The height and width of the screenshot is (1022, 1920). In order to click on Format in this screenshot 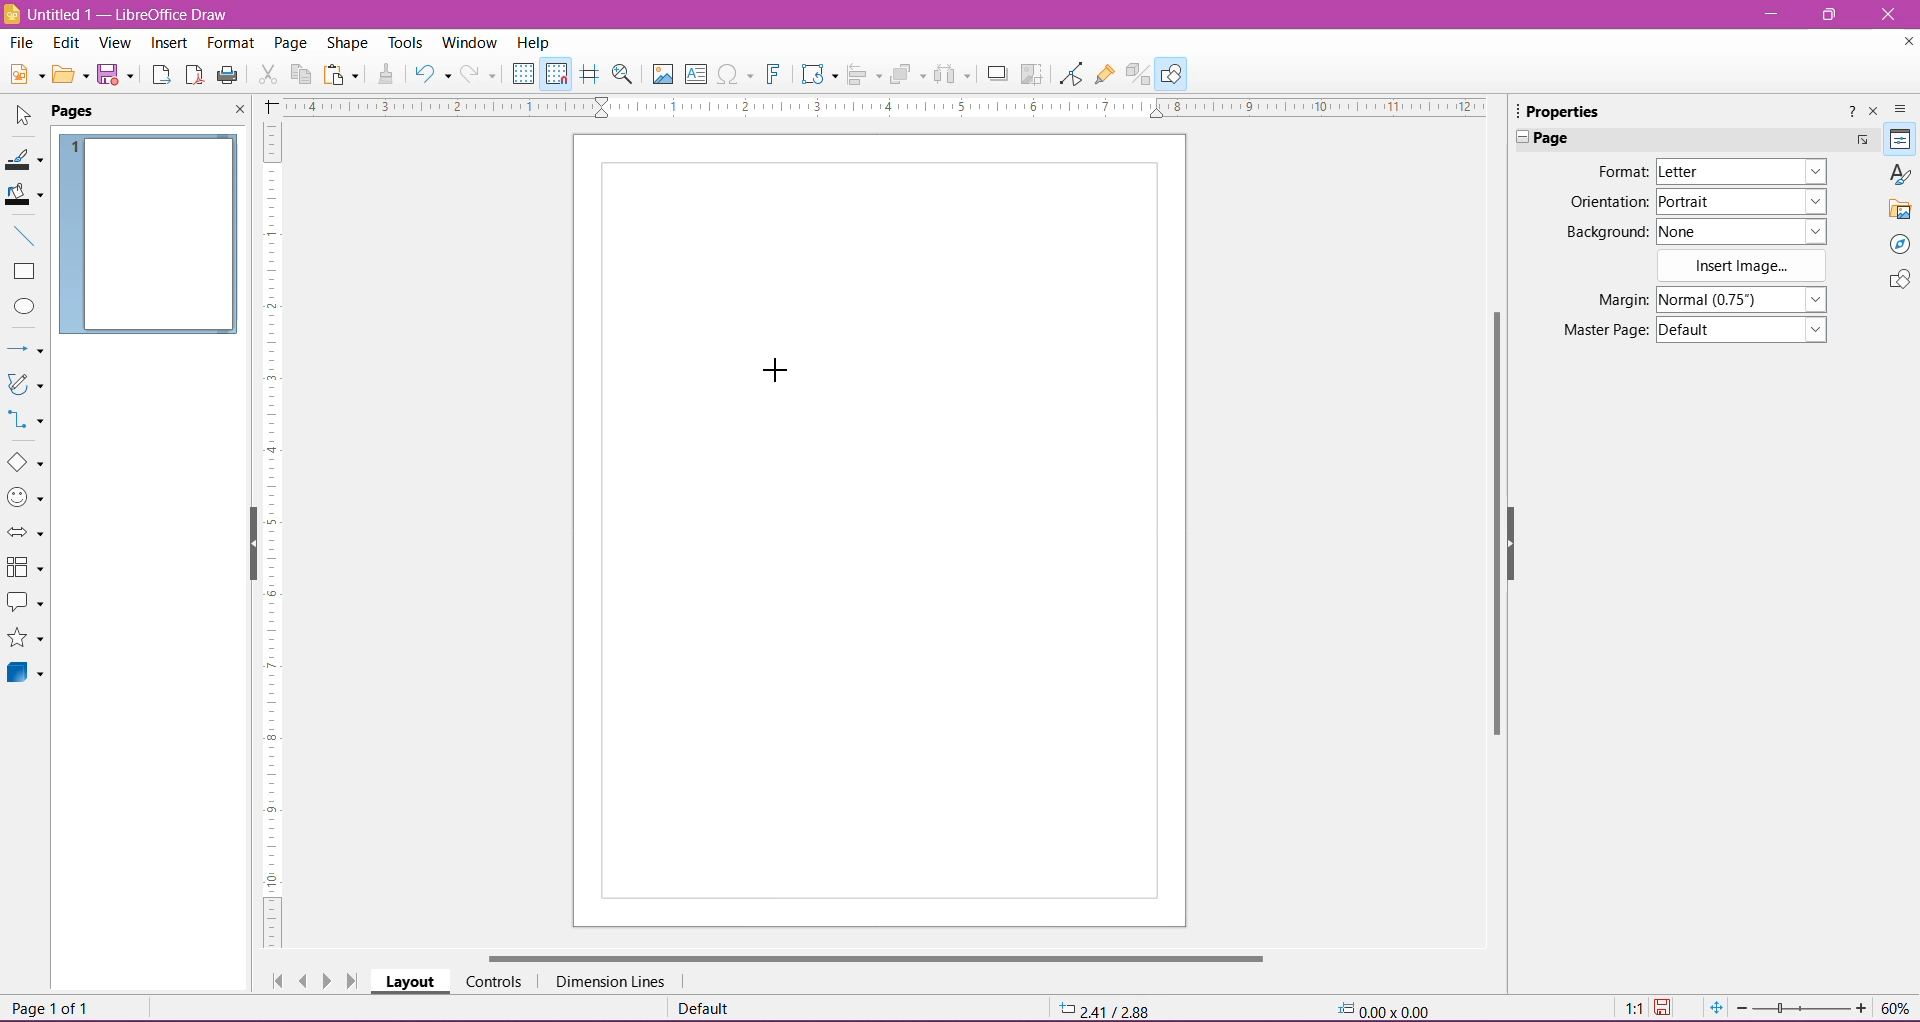, I will do `click(1620, 171)`.